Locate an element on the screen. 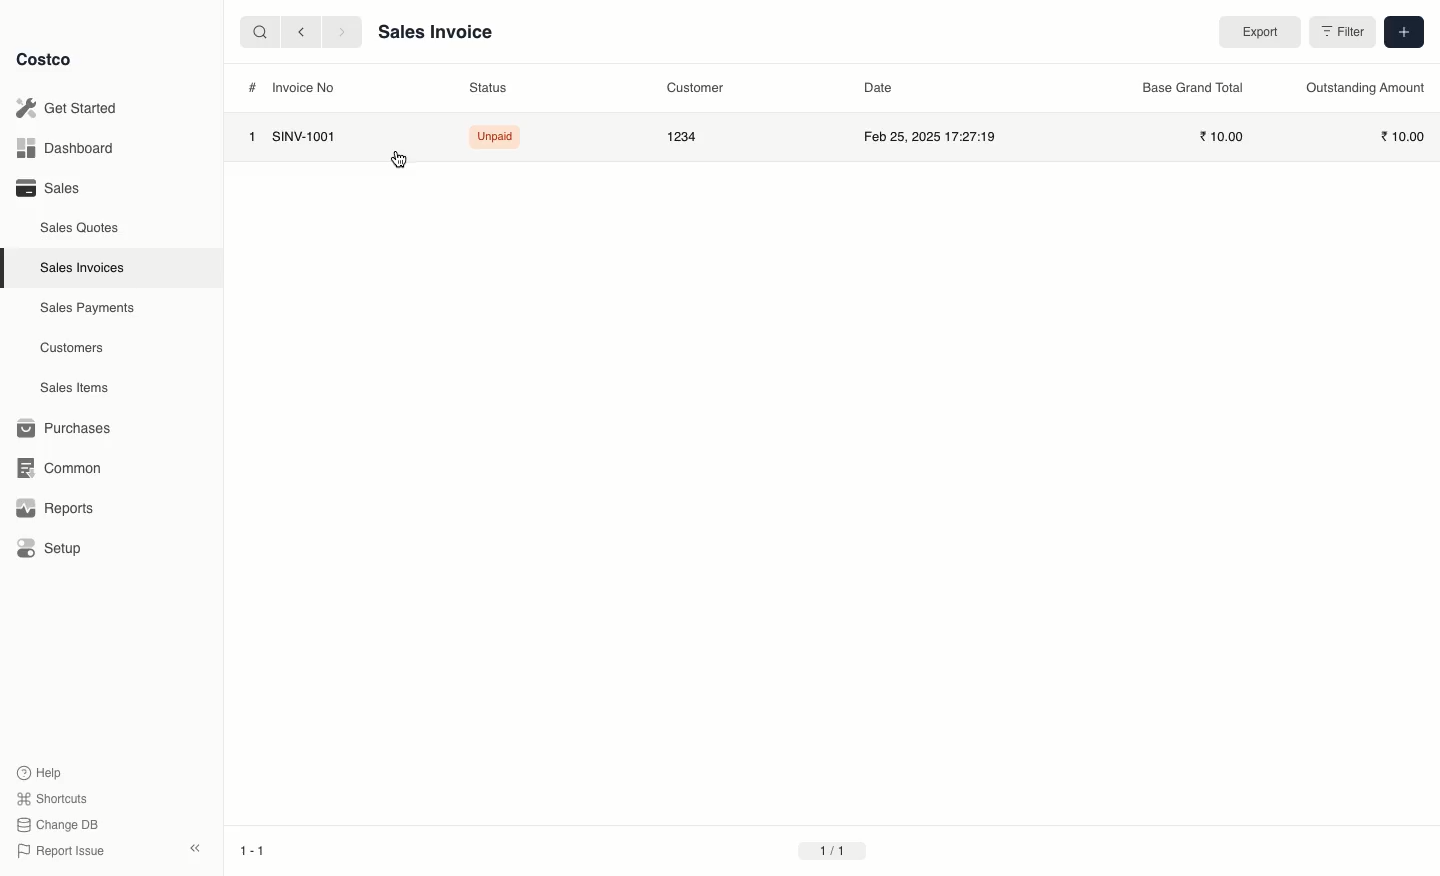 This screenshot has width=1440, height=876. 10.00 is located at coordinates (1402, 136).